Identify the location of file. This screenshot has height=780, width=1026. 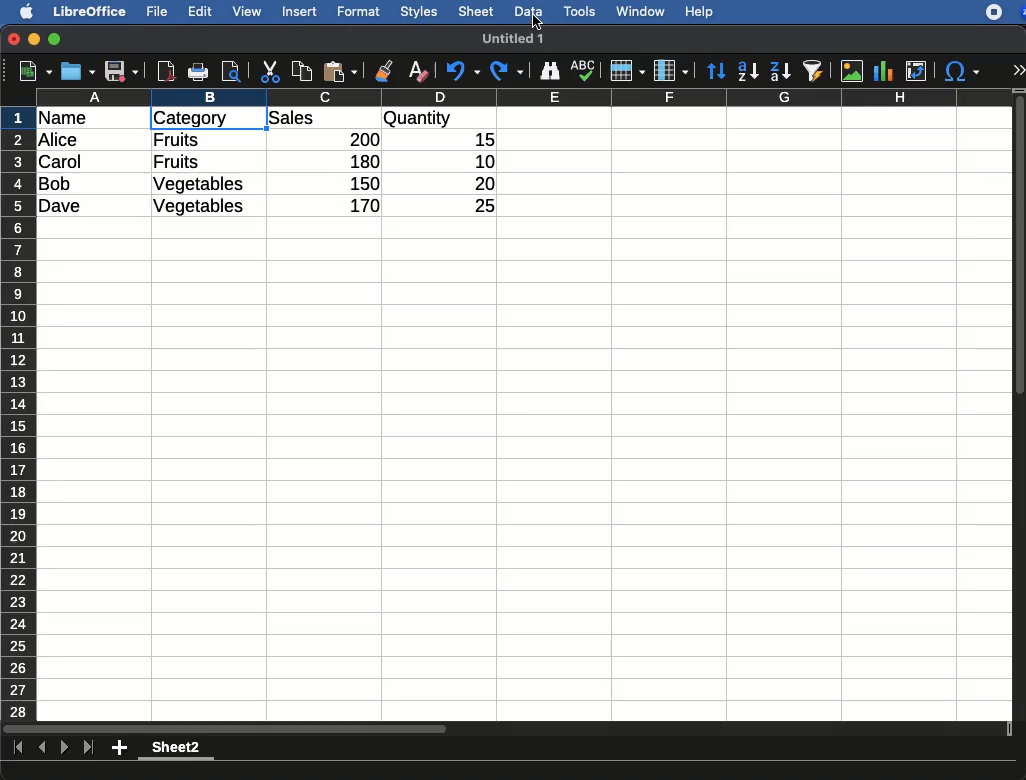
(154, 12).